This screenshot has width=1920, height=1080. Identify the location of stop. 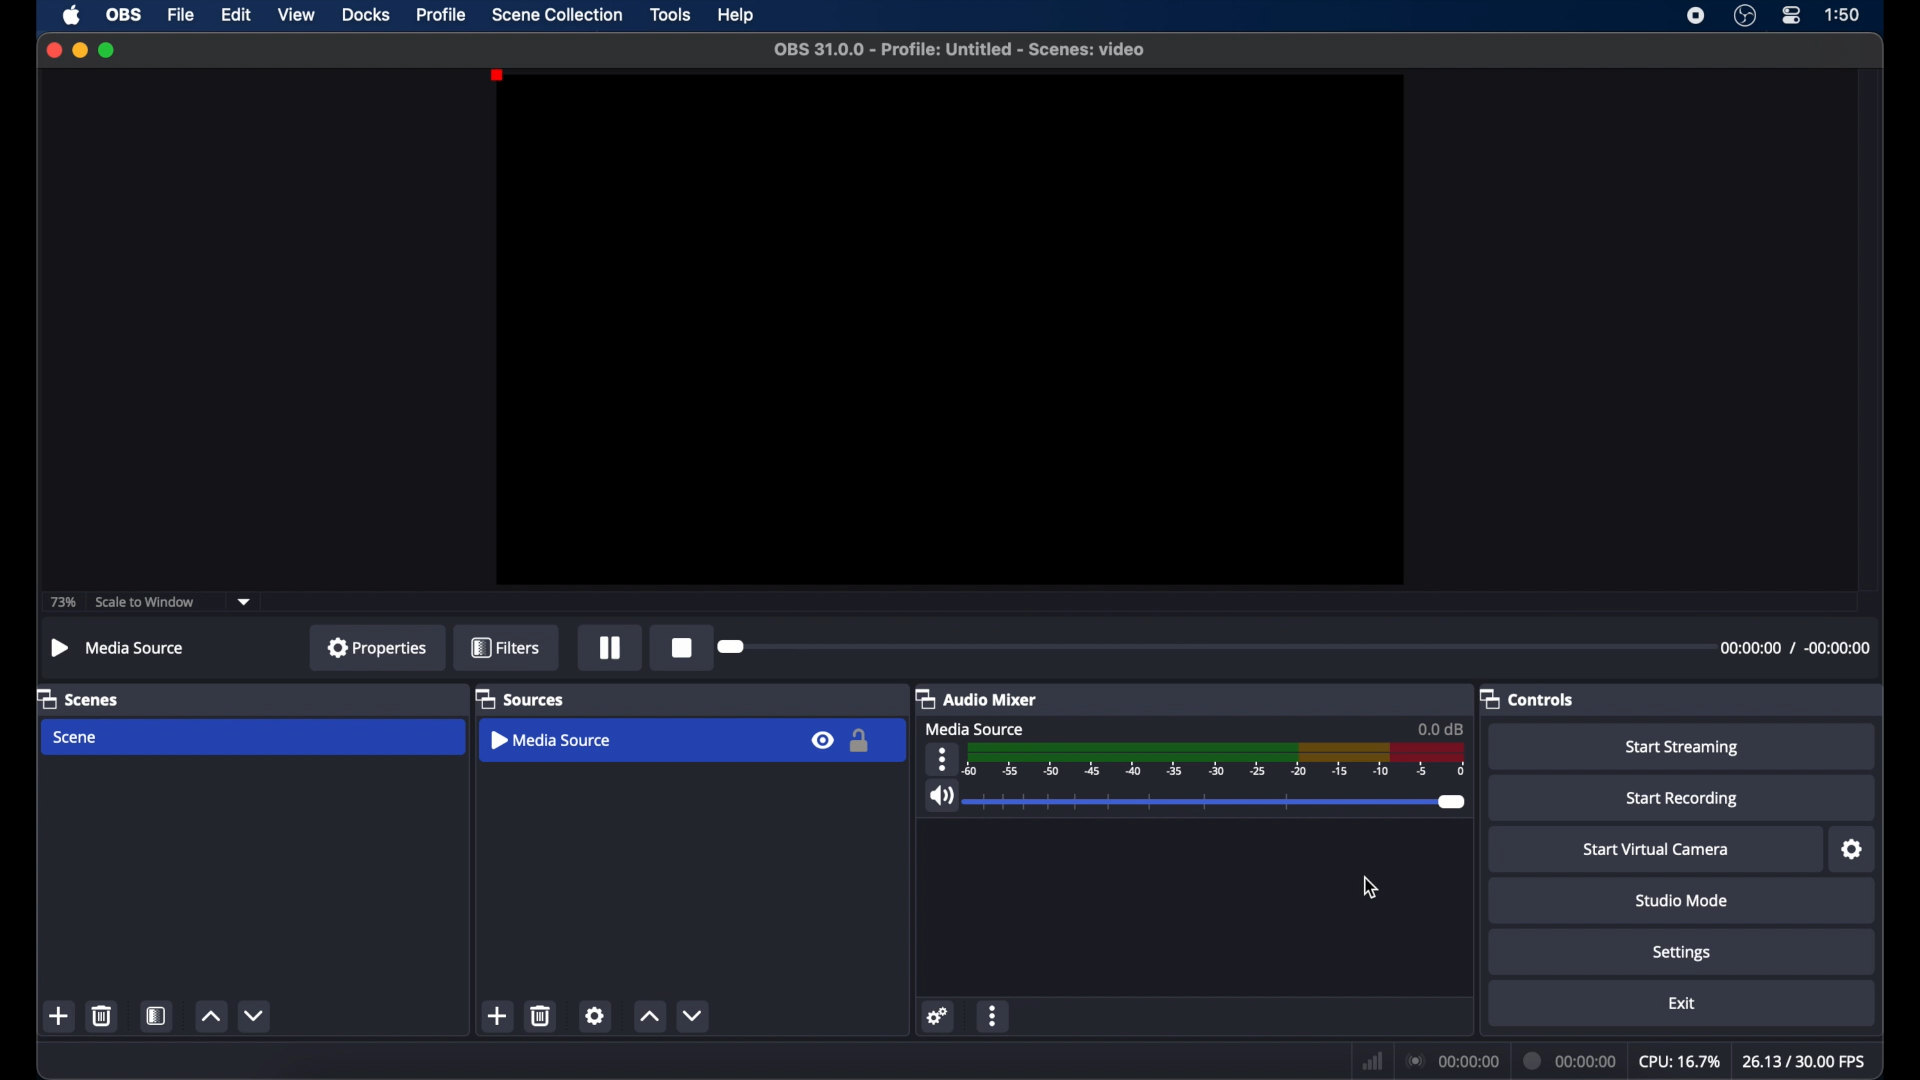
(681, 650).